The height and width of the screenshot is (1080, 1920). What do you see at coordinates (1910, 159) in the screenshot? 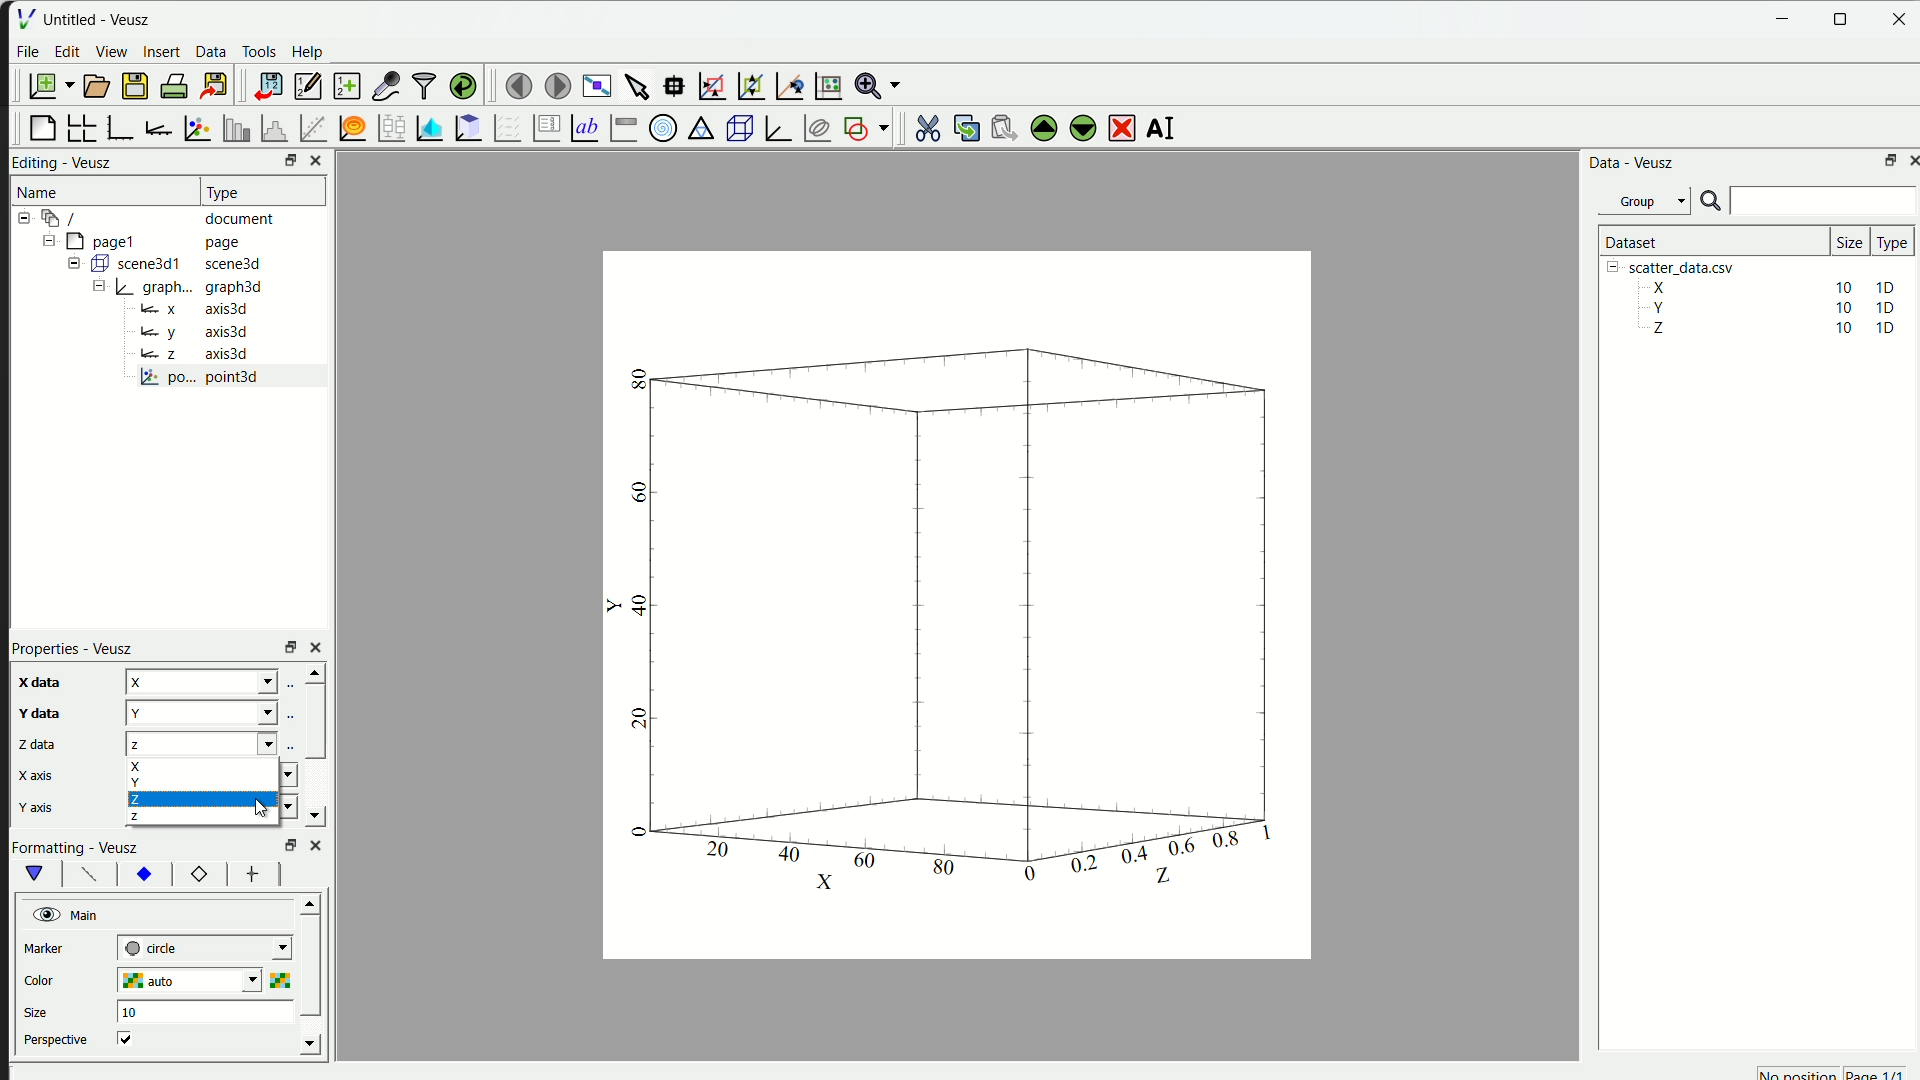
I see `close` at bounding box center [1910, 159].